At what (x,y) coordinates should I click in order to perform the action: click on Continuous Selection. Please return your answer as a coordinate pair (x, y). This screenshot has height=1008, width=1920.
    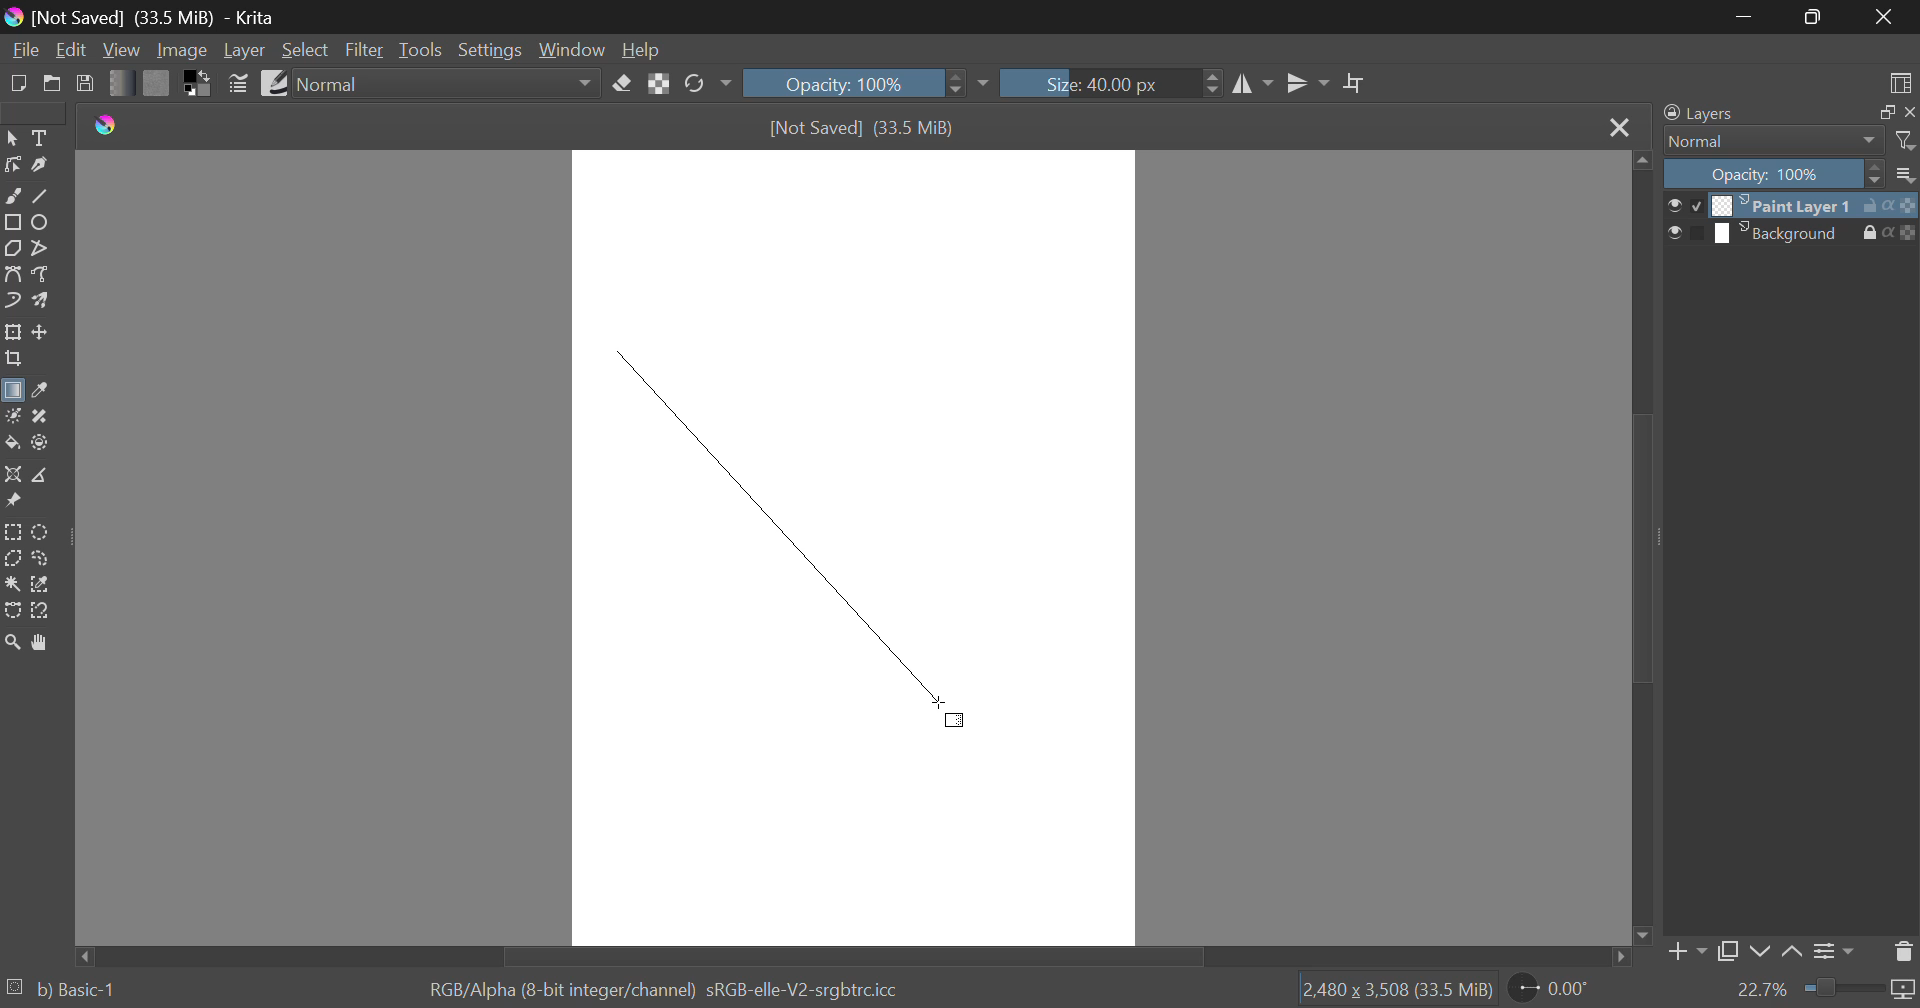
    Looking at the image, I should click on (12, 583).